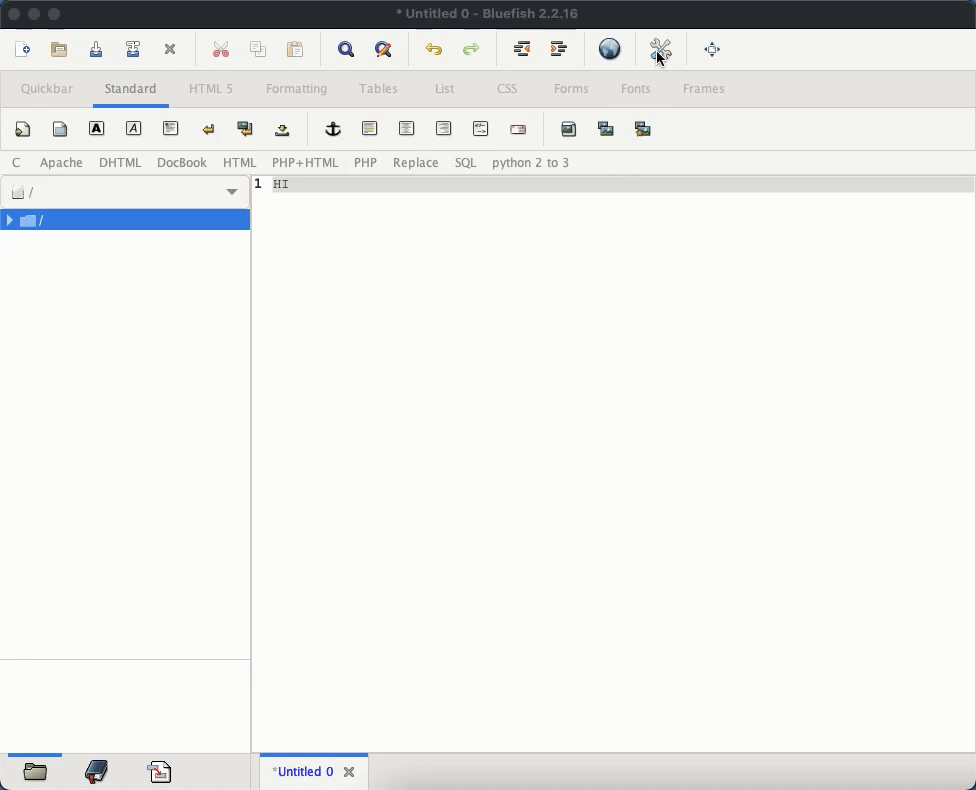 The height and width of the screenshot is (790, 976). Describe the element at coordinates (134, 50) in the screenshot. I see `save file as` at that location.